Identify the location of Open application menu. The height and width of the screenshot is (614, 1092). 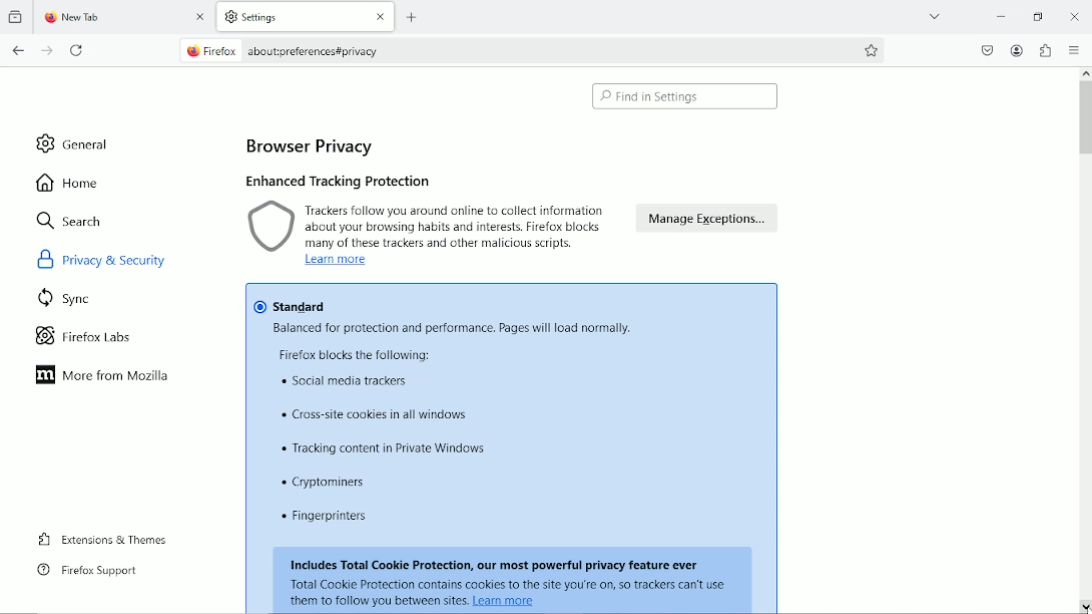
(1075, 51).